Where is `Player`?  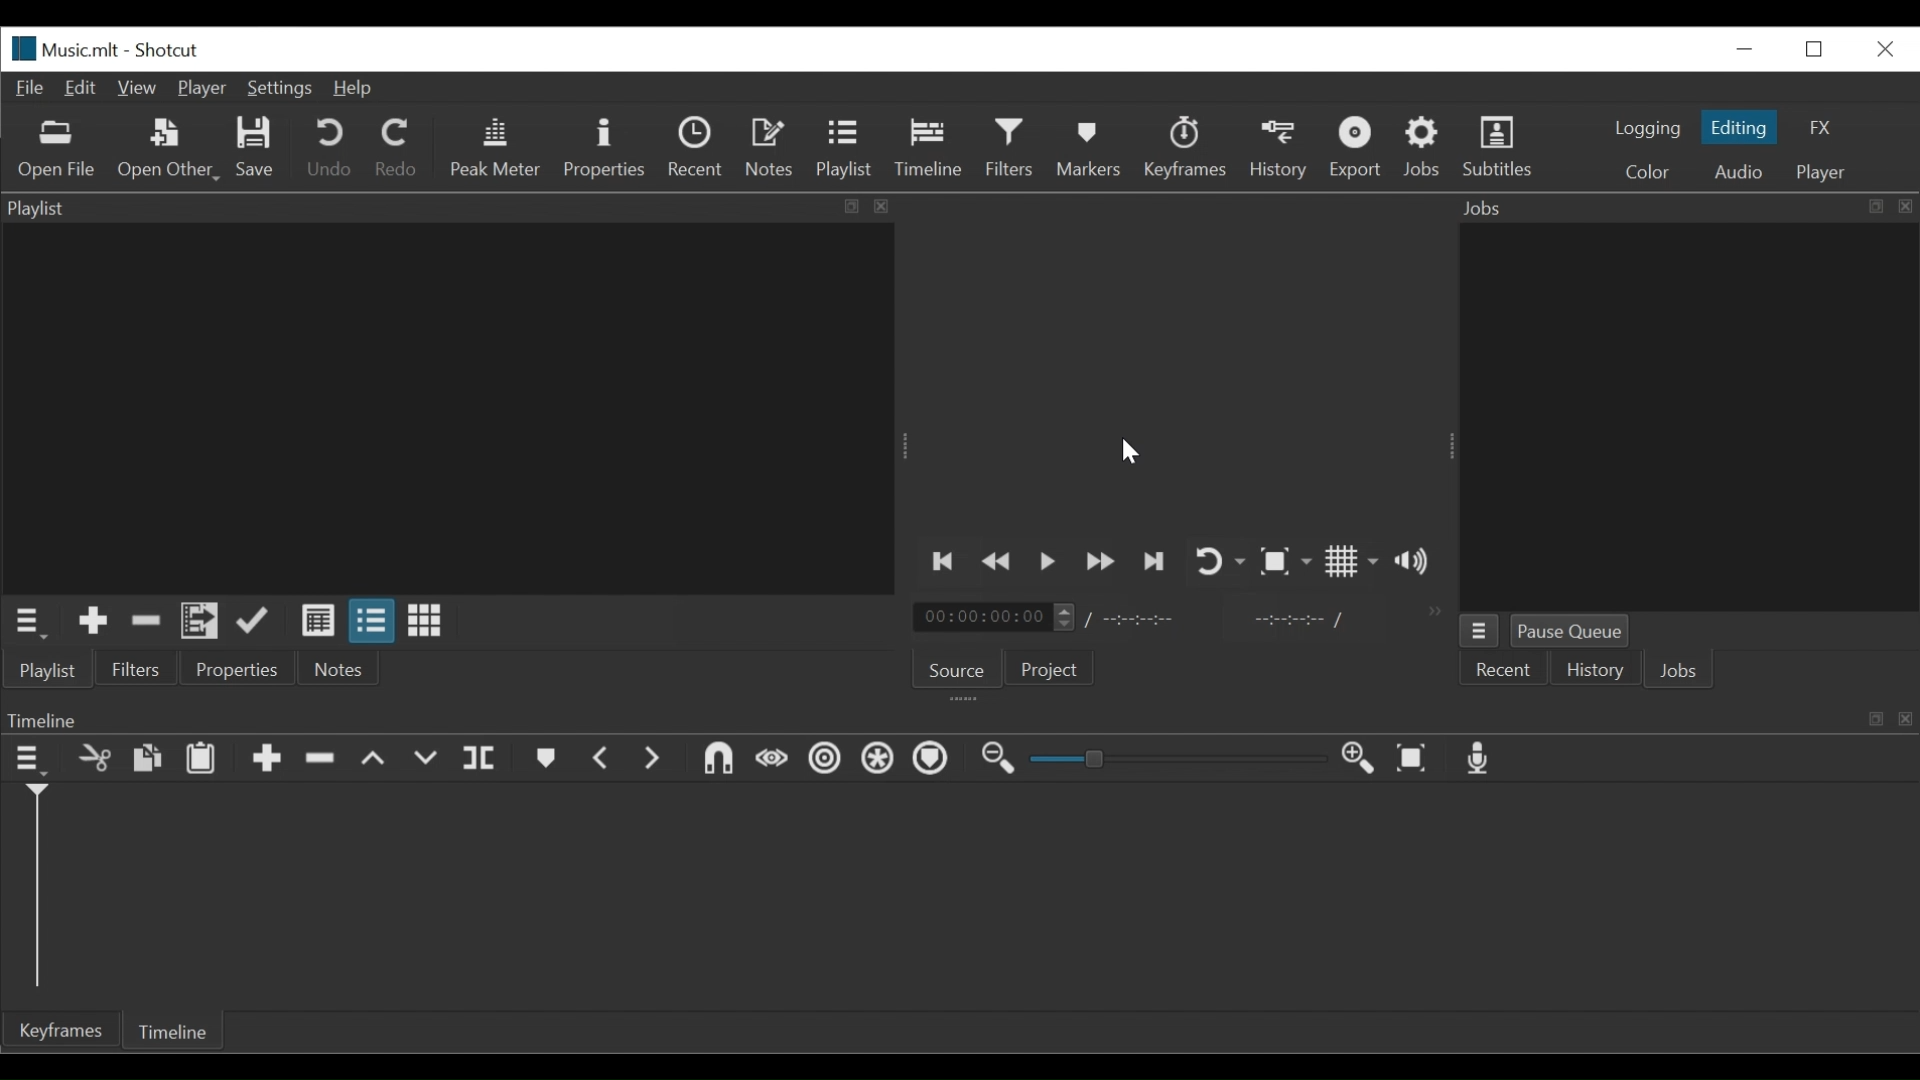 Player is located at coordinates (202, 88).